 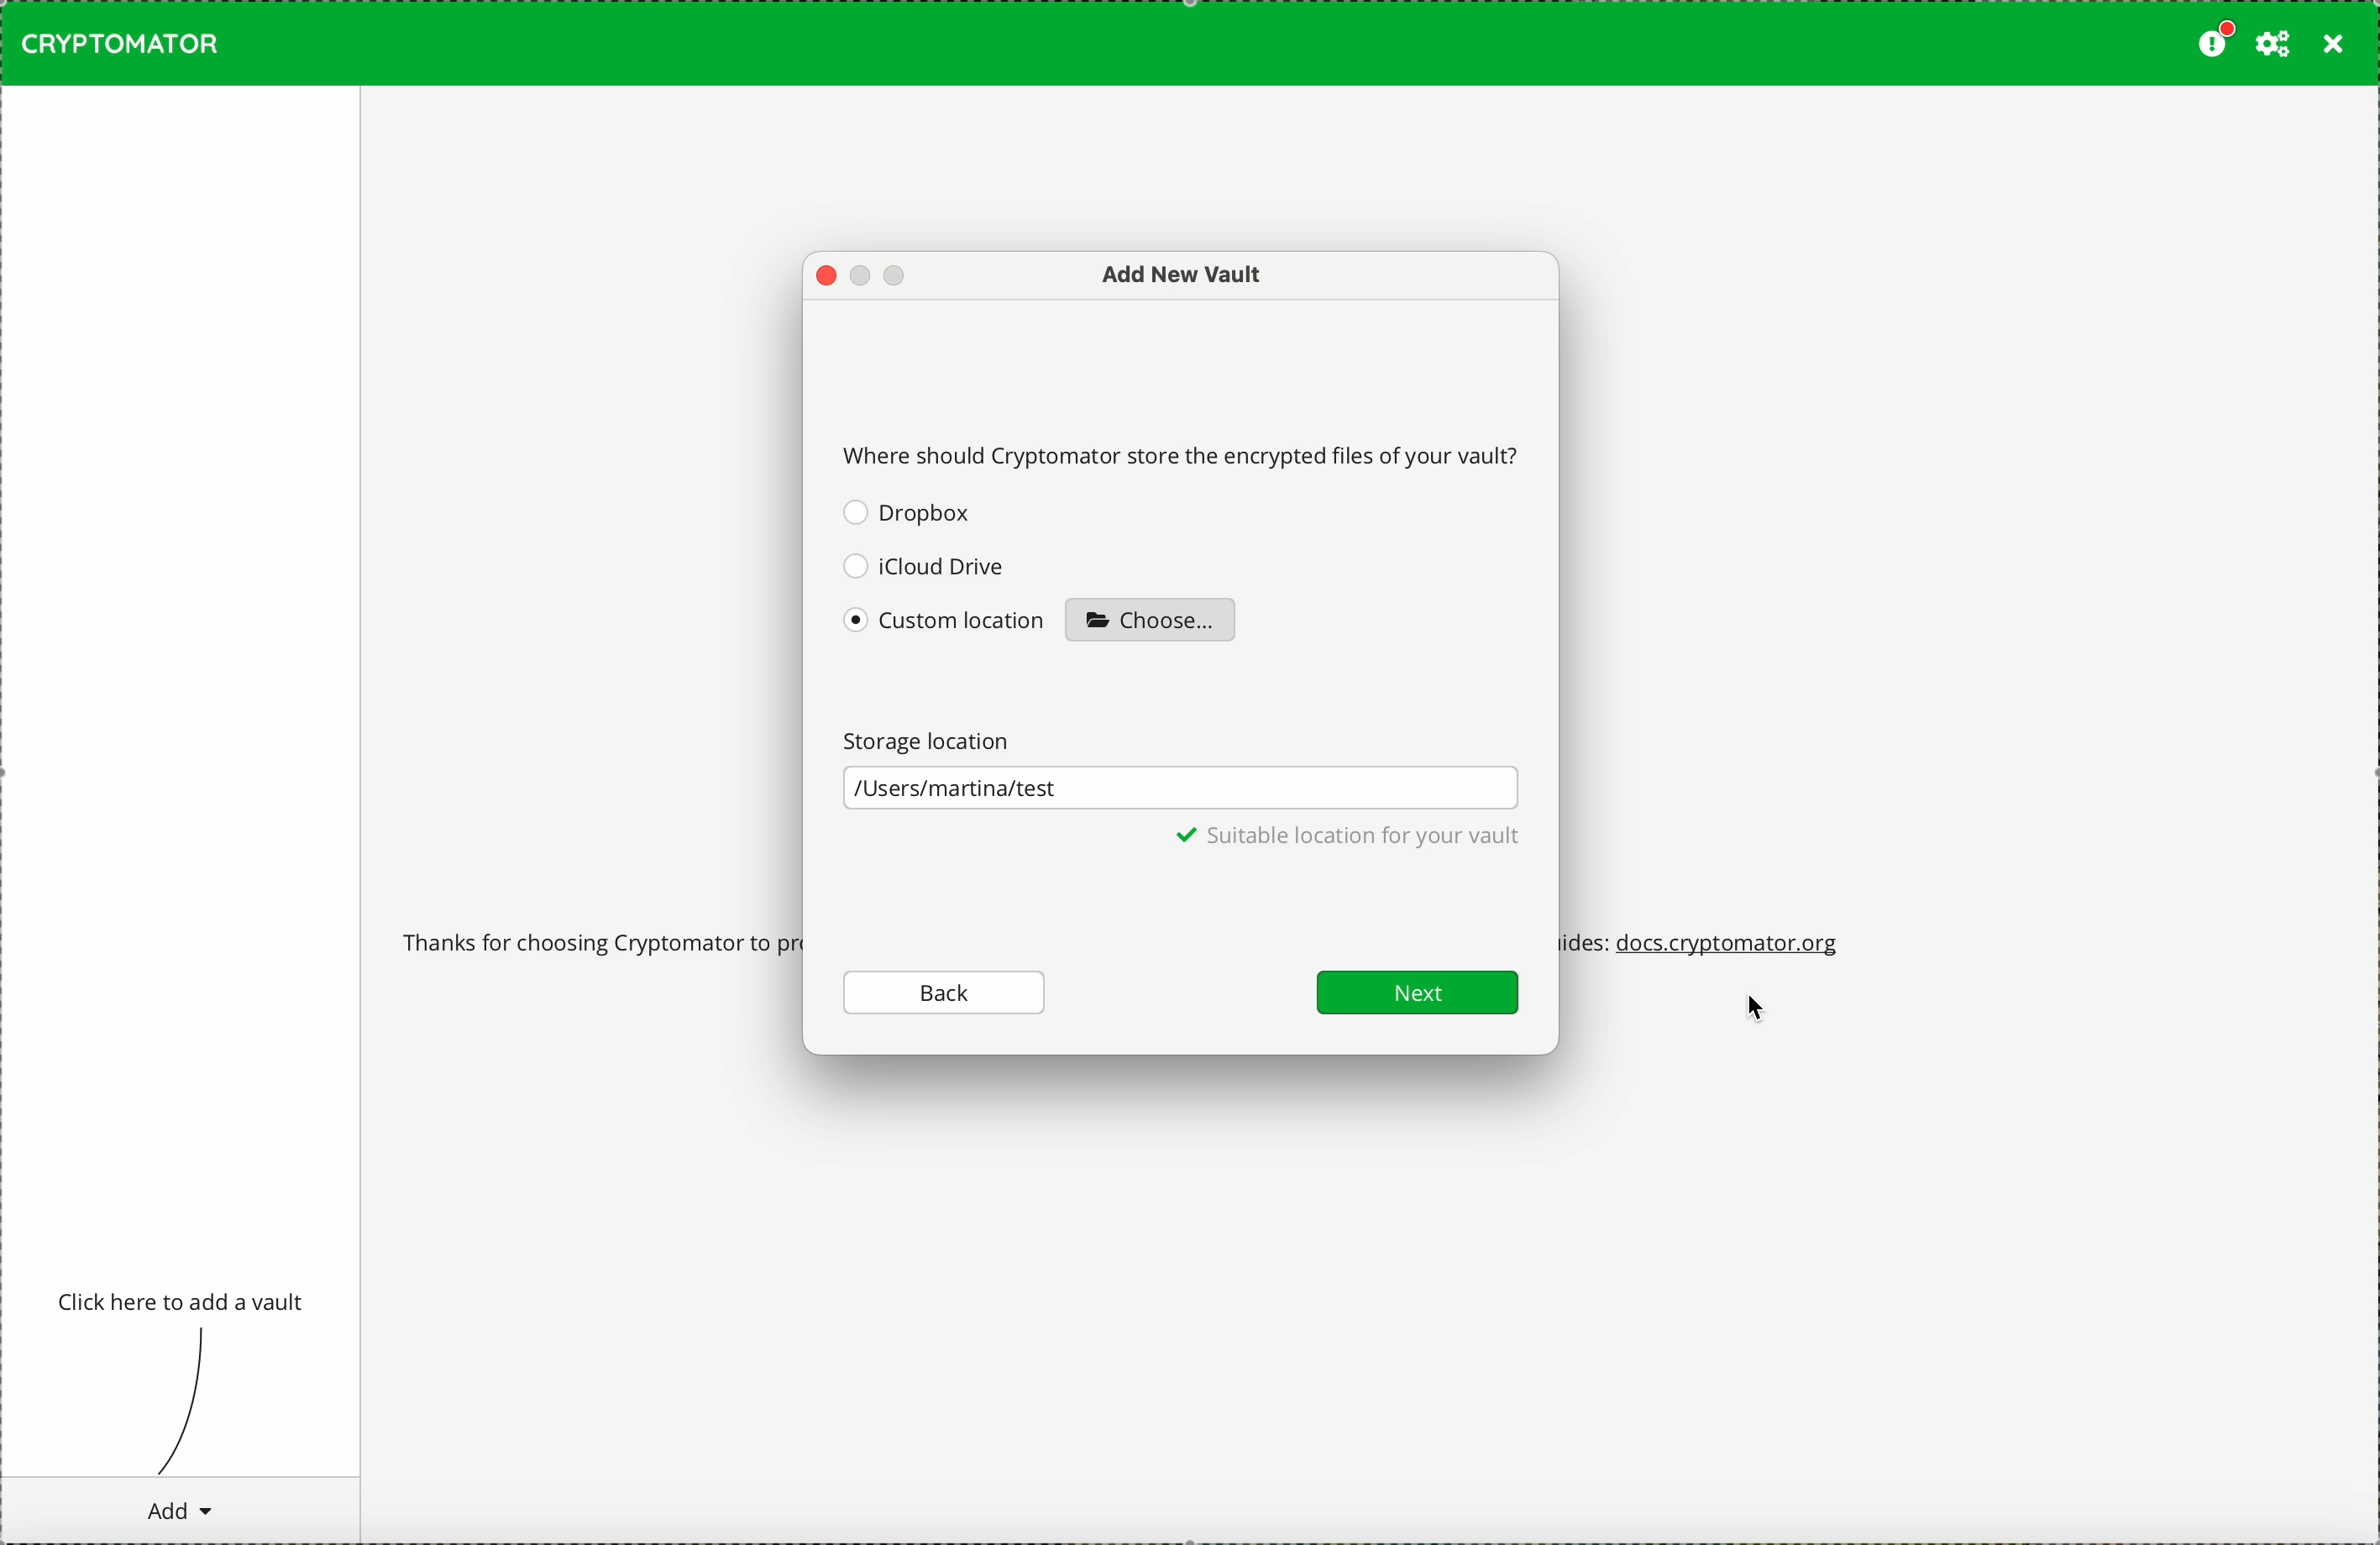 I want to click on preferences, so click(x=2273, y=44).